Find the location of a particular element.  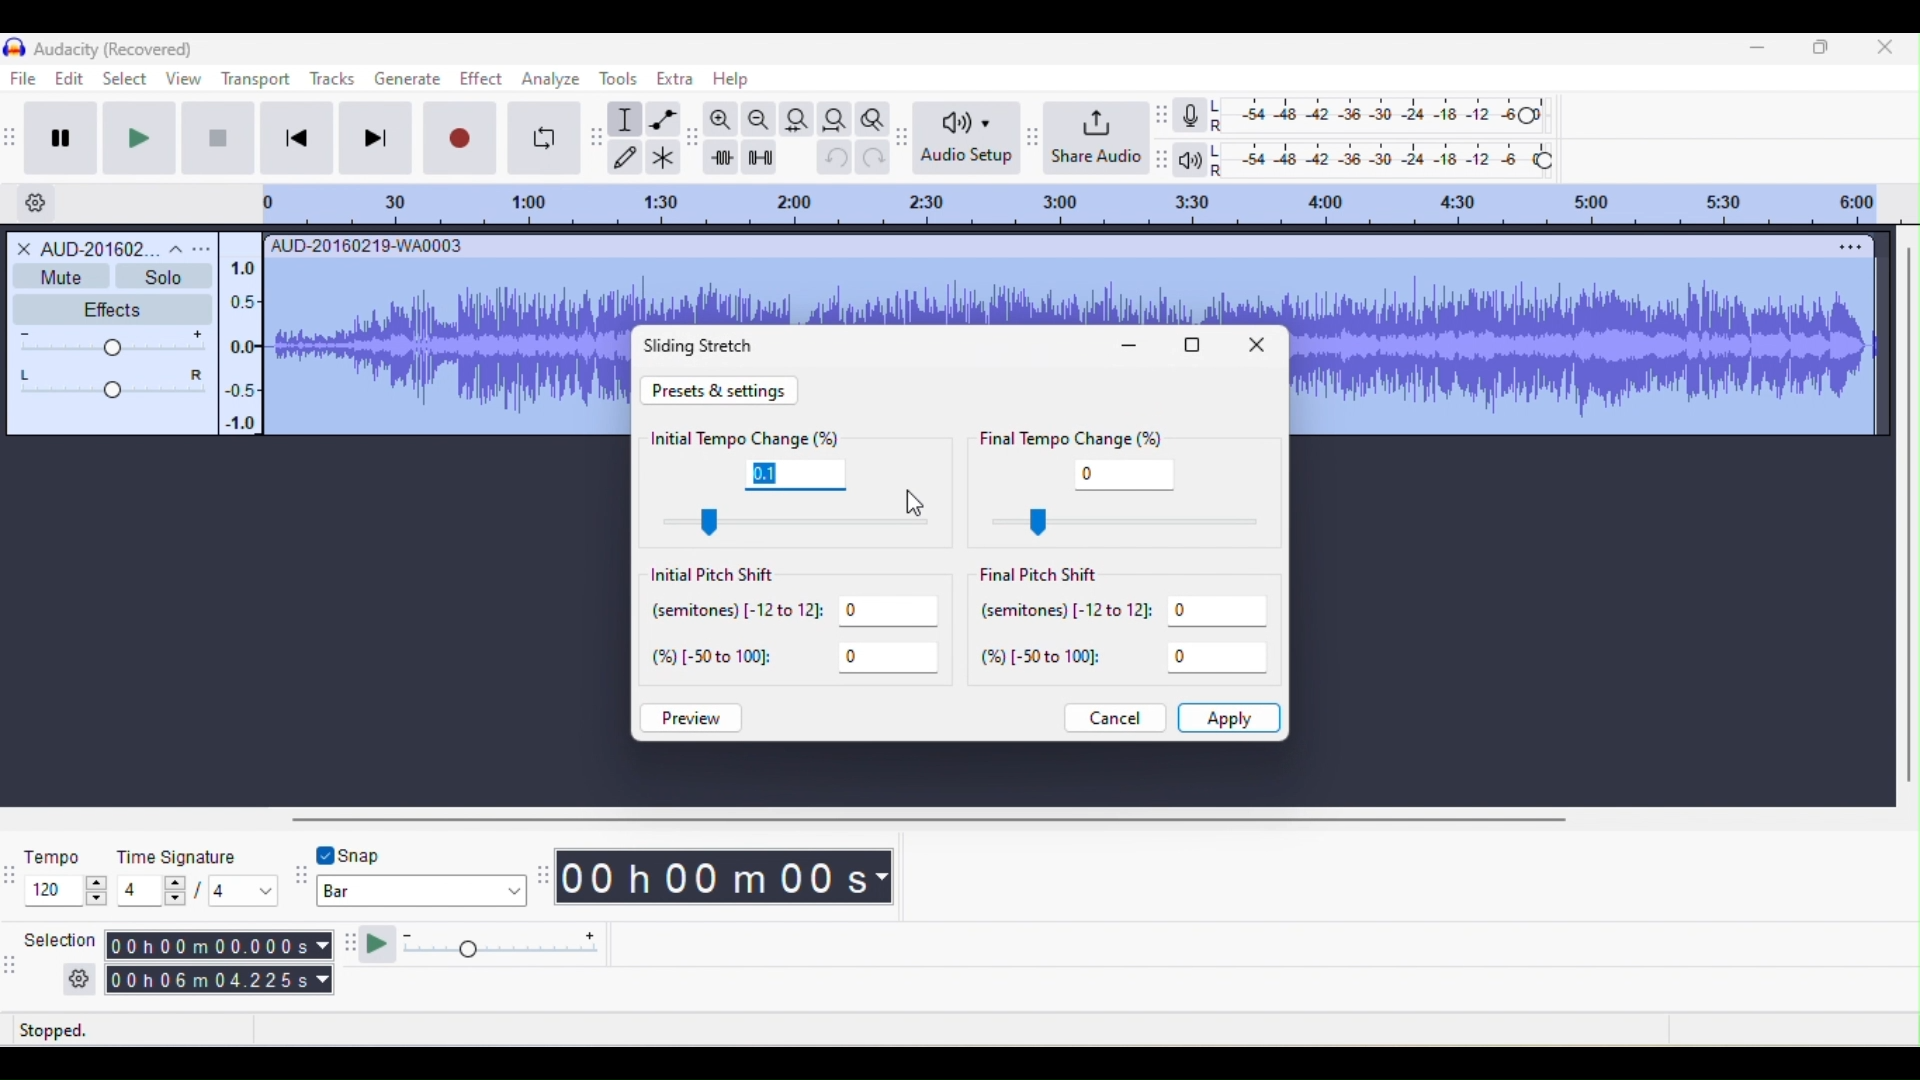

Minimize/Maximize is located at coordinates (1822, 52).